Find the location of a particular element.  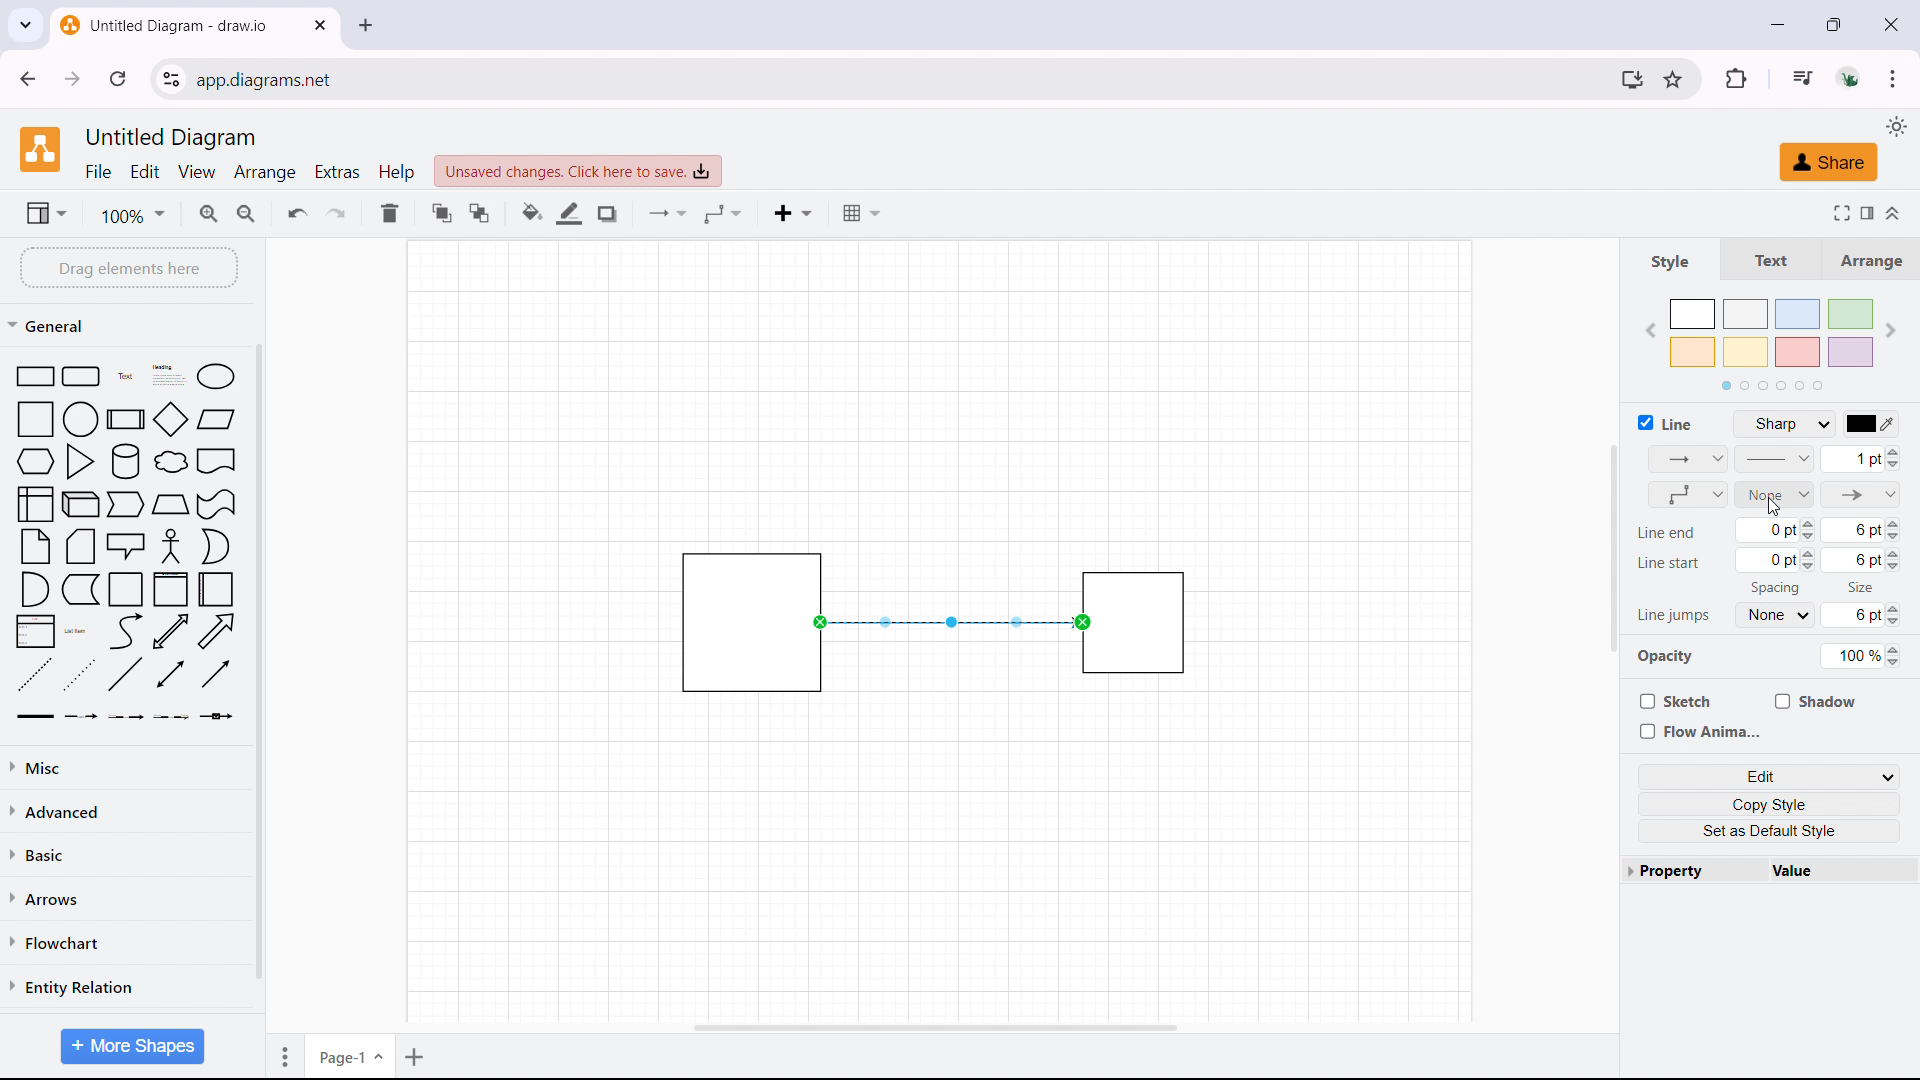

redo is located at coordinates (336, 212).